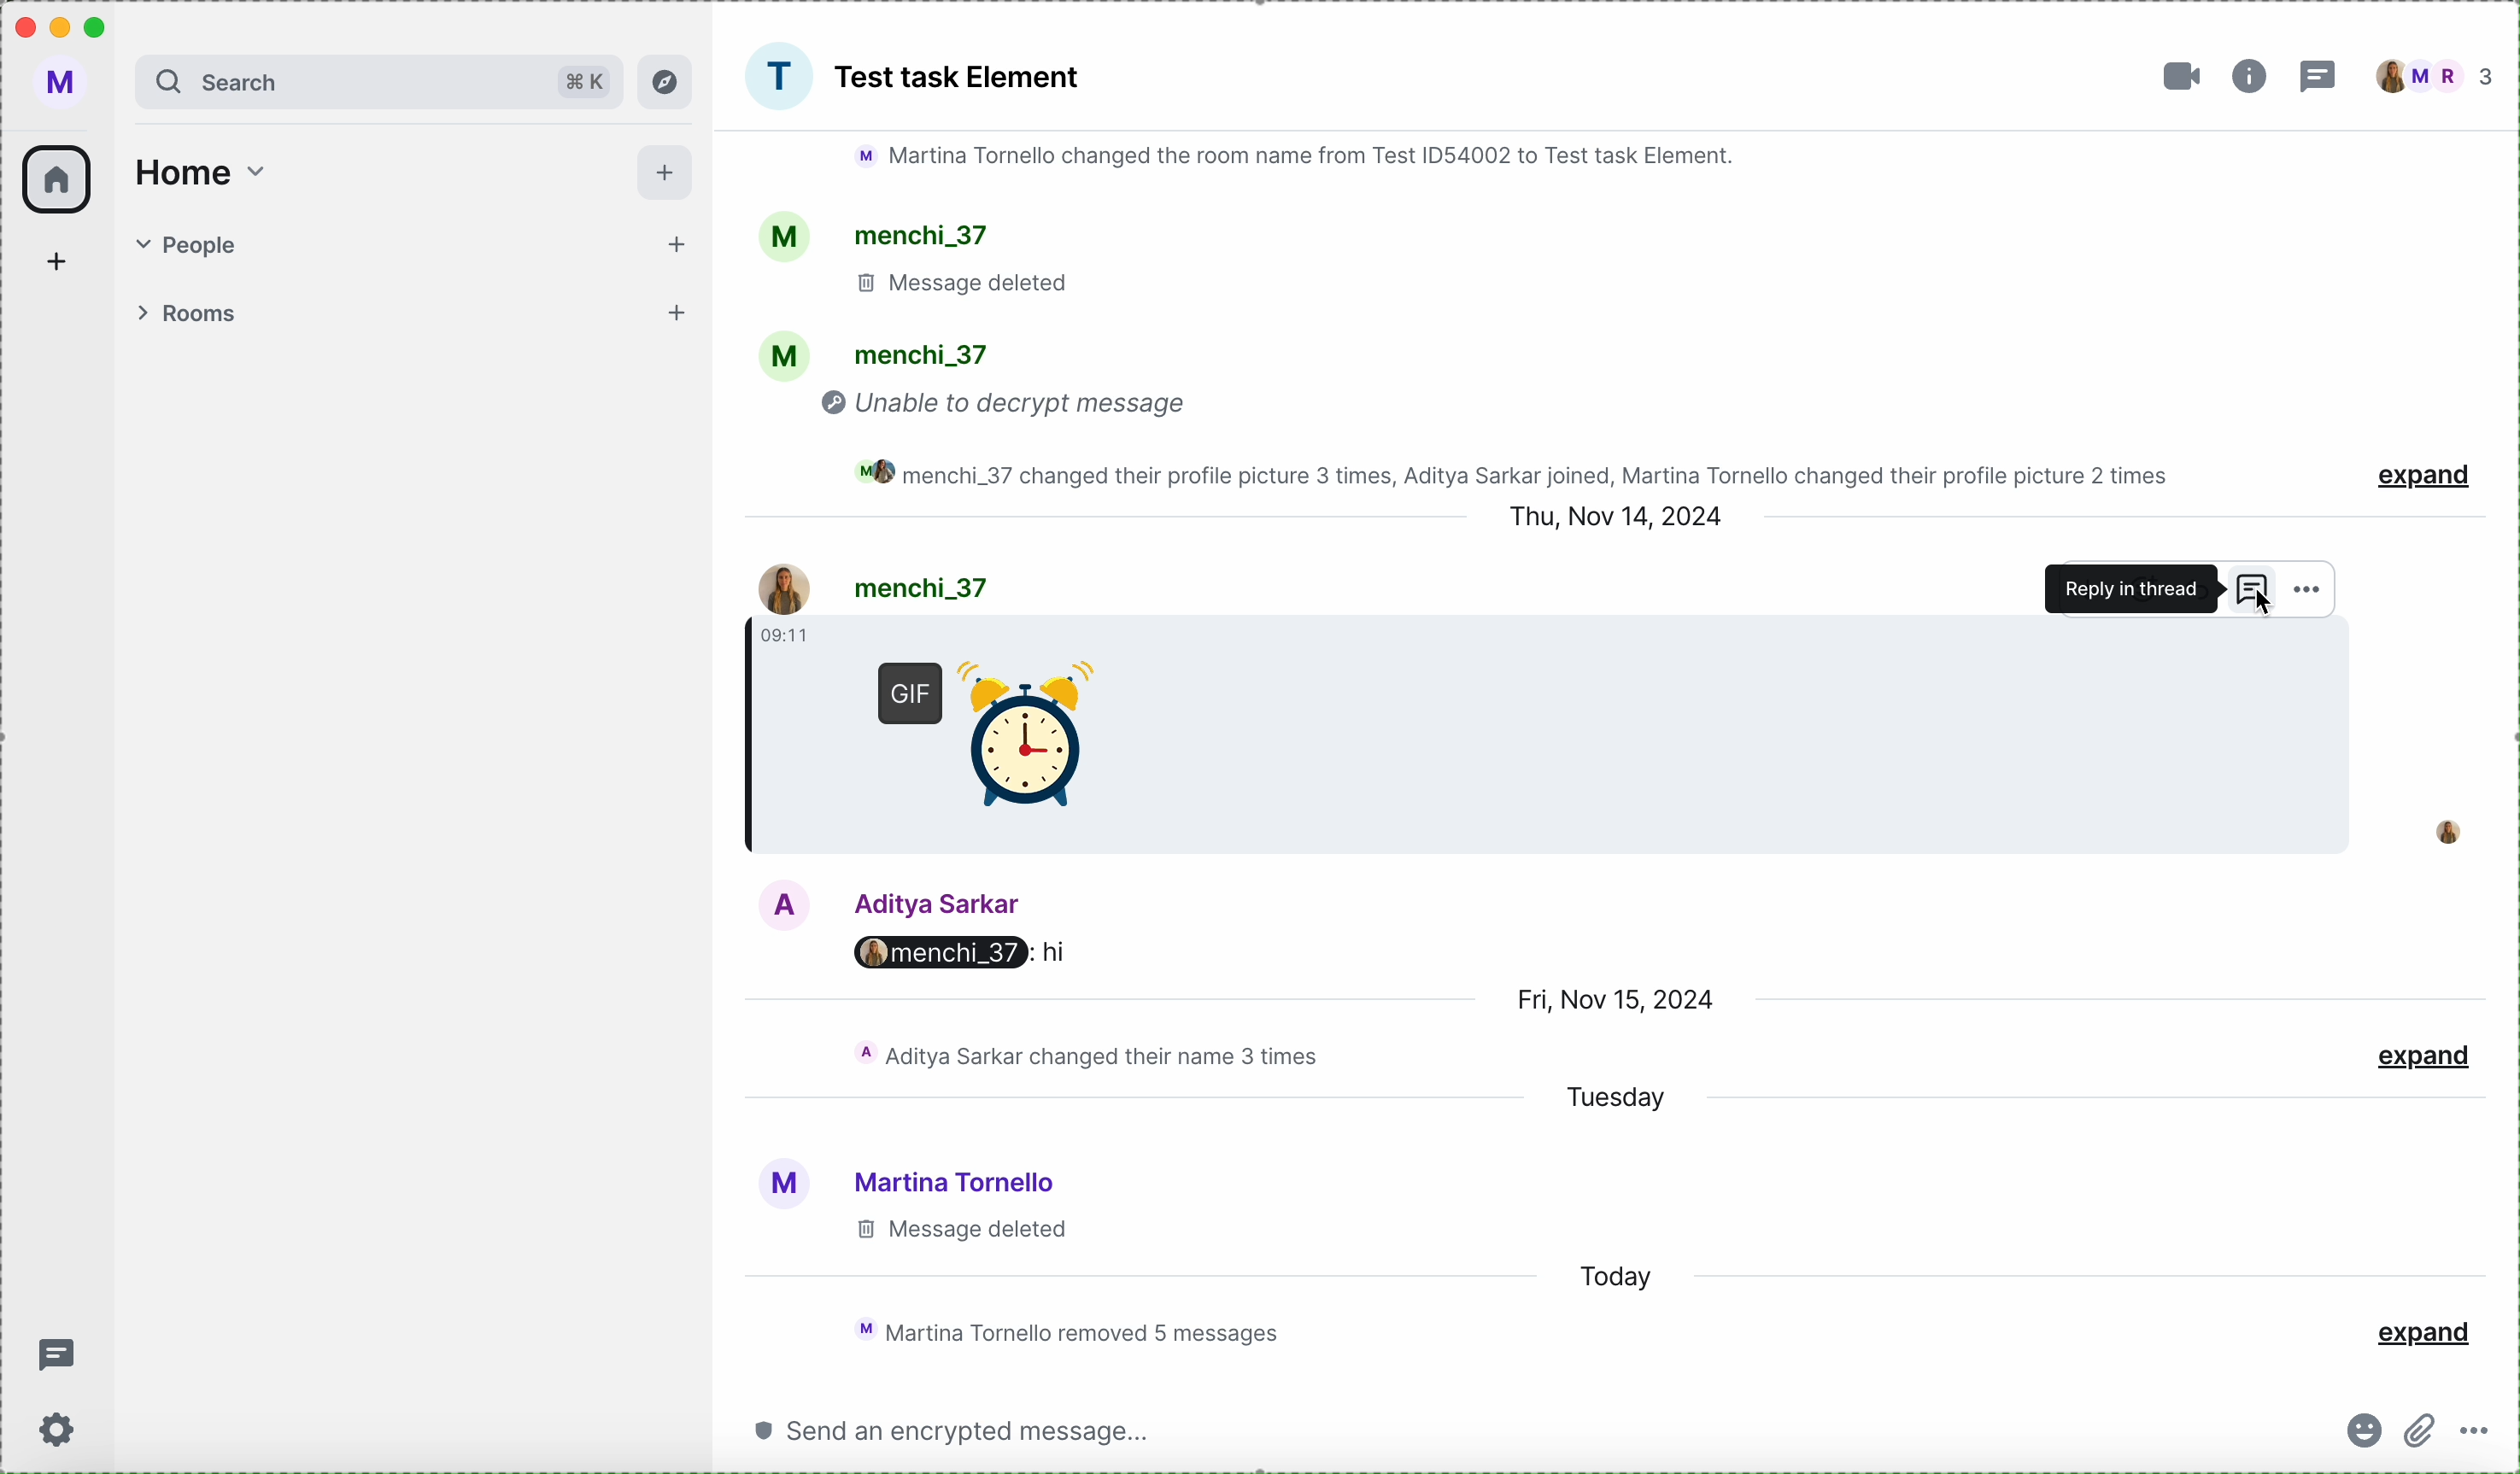 Image resolution: width=2520 pixels, height=1474 pixels. What do you see at coordinates (1621, 516) in the screenshot?
I see `date` at bounding box center [1621, 516].